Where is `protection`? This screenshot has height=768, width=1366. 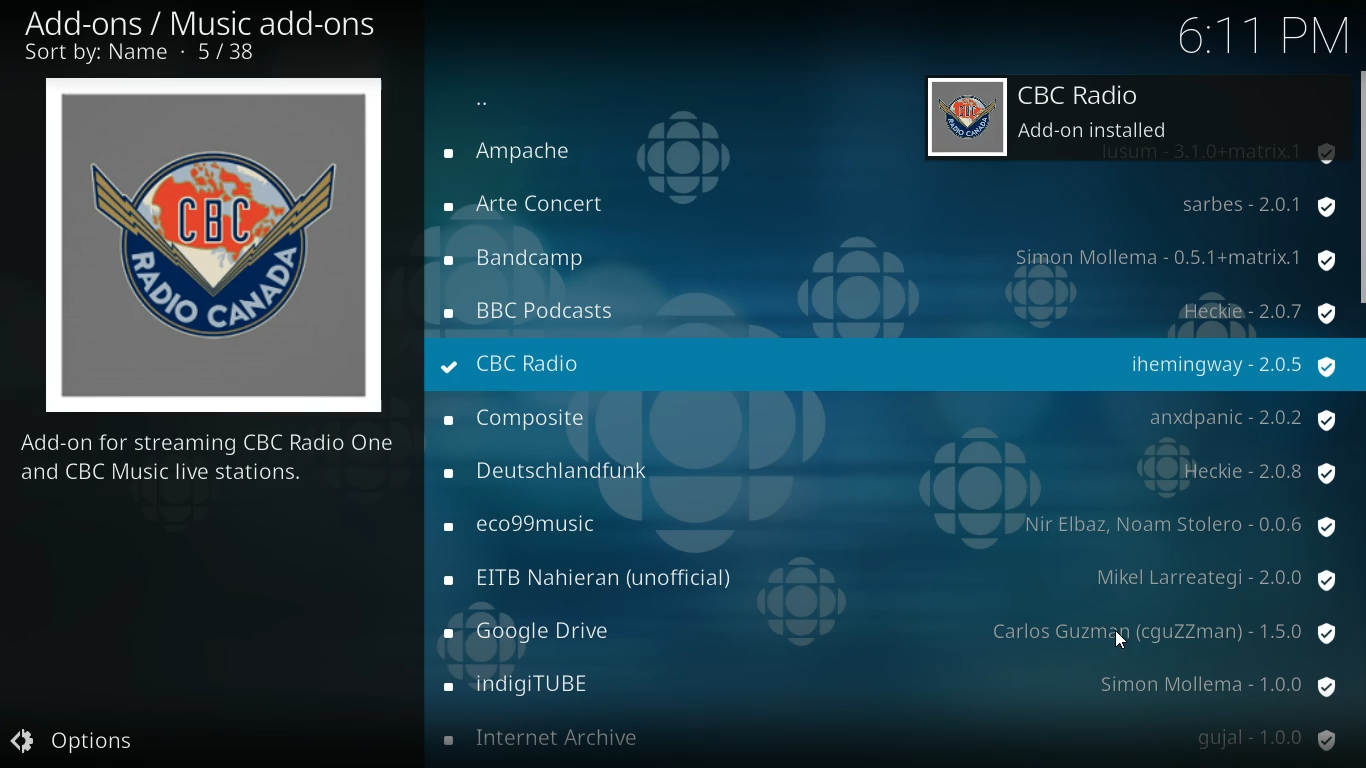
protection is located at coordinates (1244, 206).